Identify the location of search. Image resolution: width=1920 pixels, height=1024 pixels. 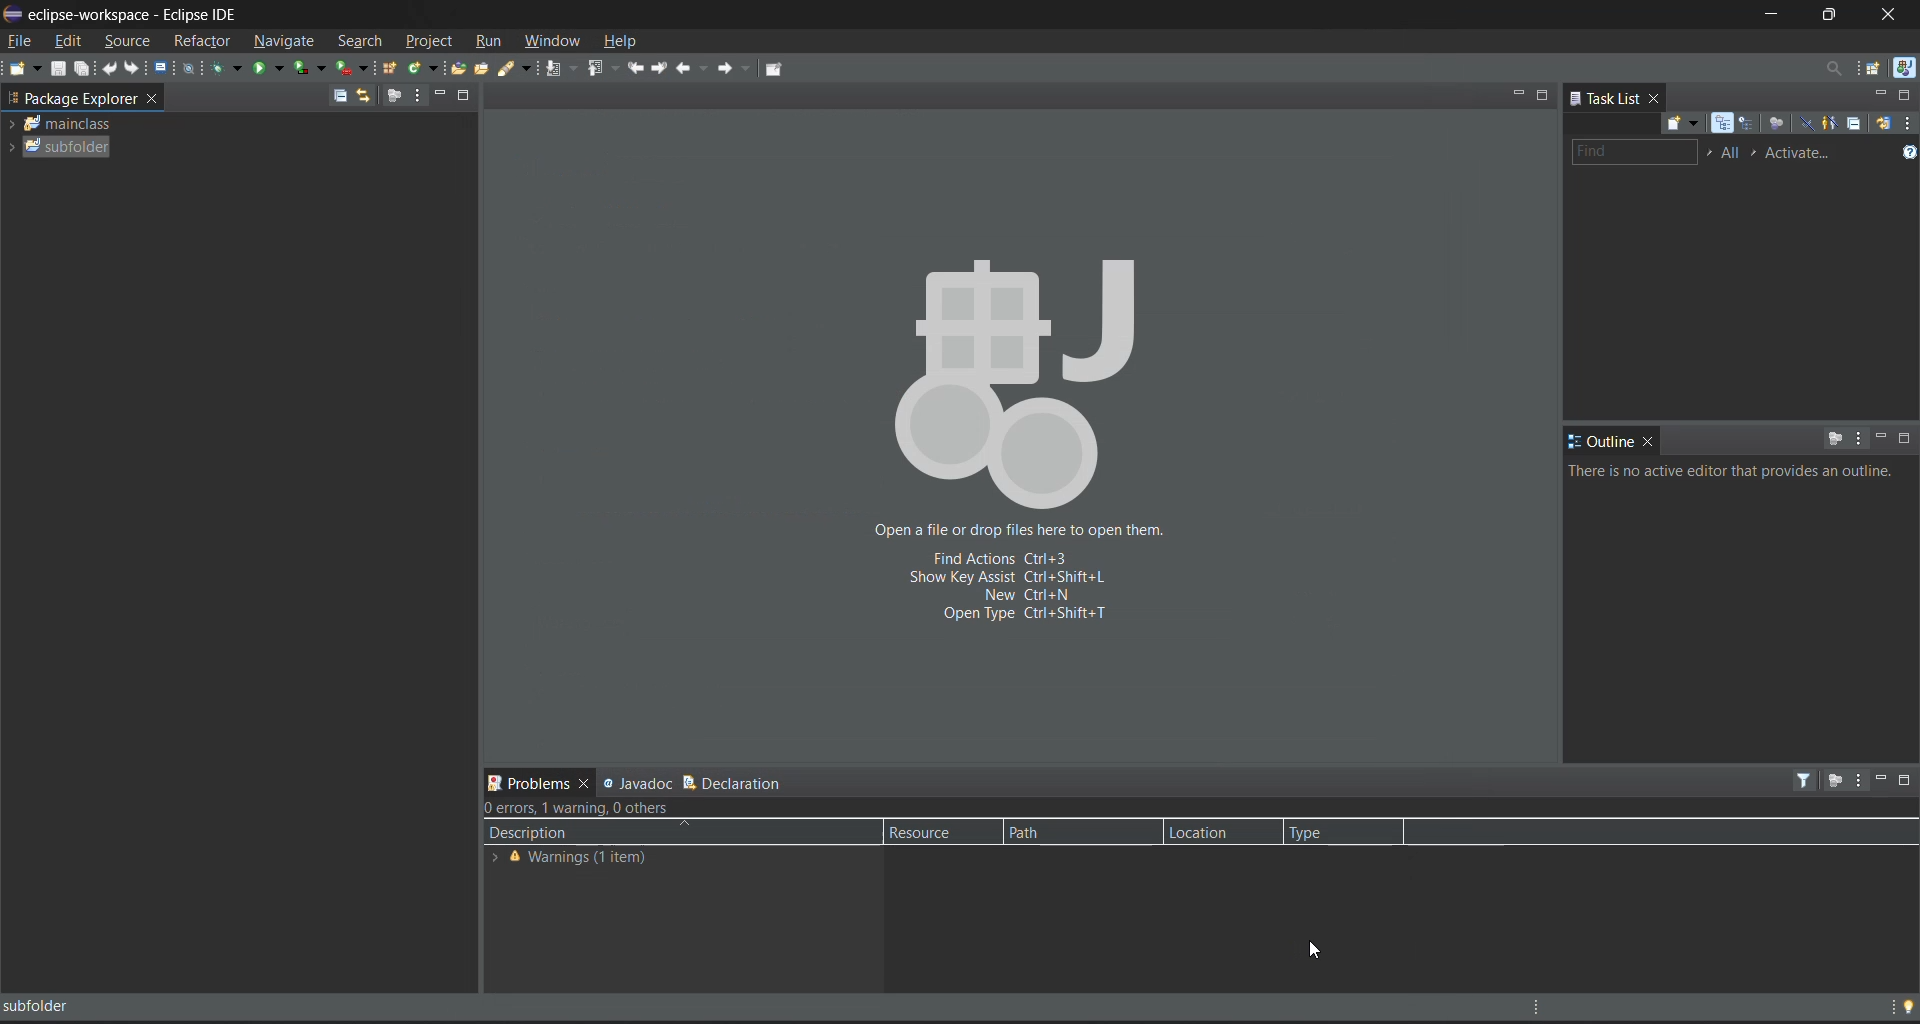
(520, 68).